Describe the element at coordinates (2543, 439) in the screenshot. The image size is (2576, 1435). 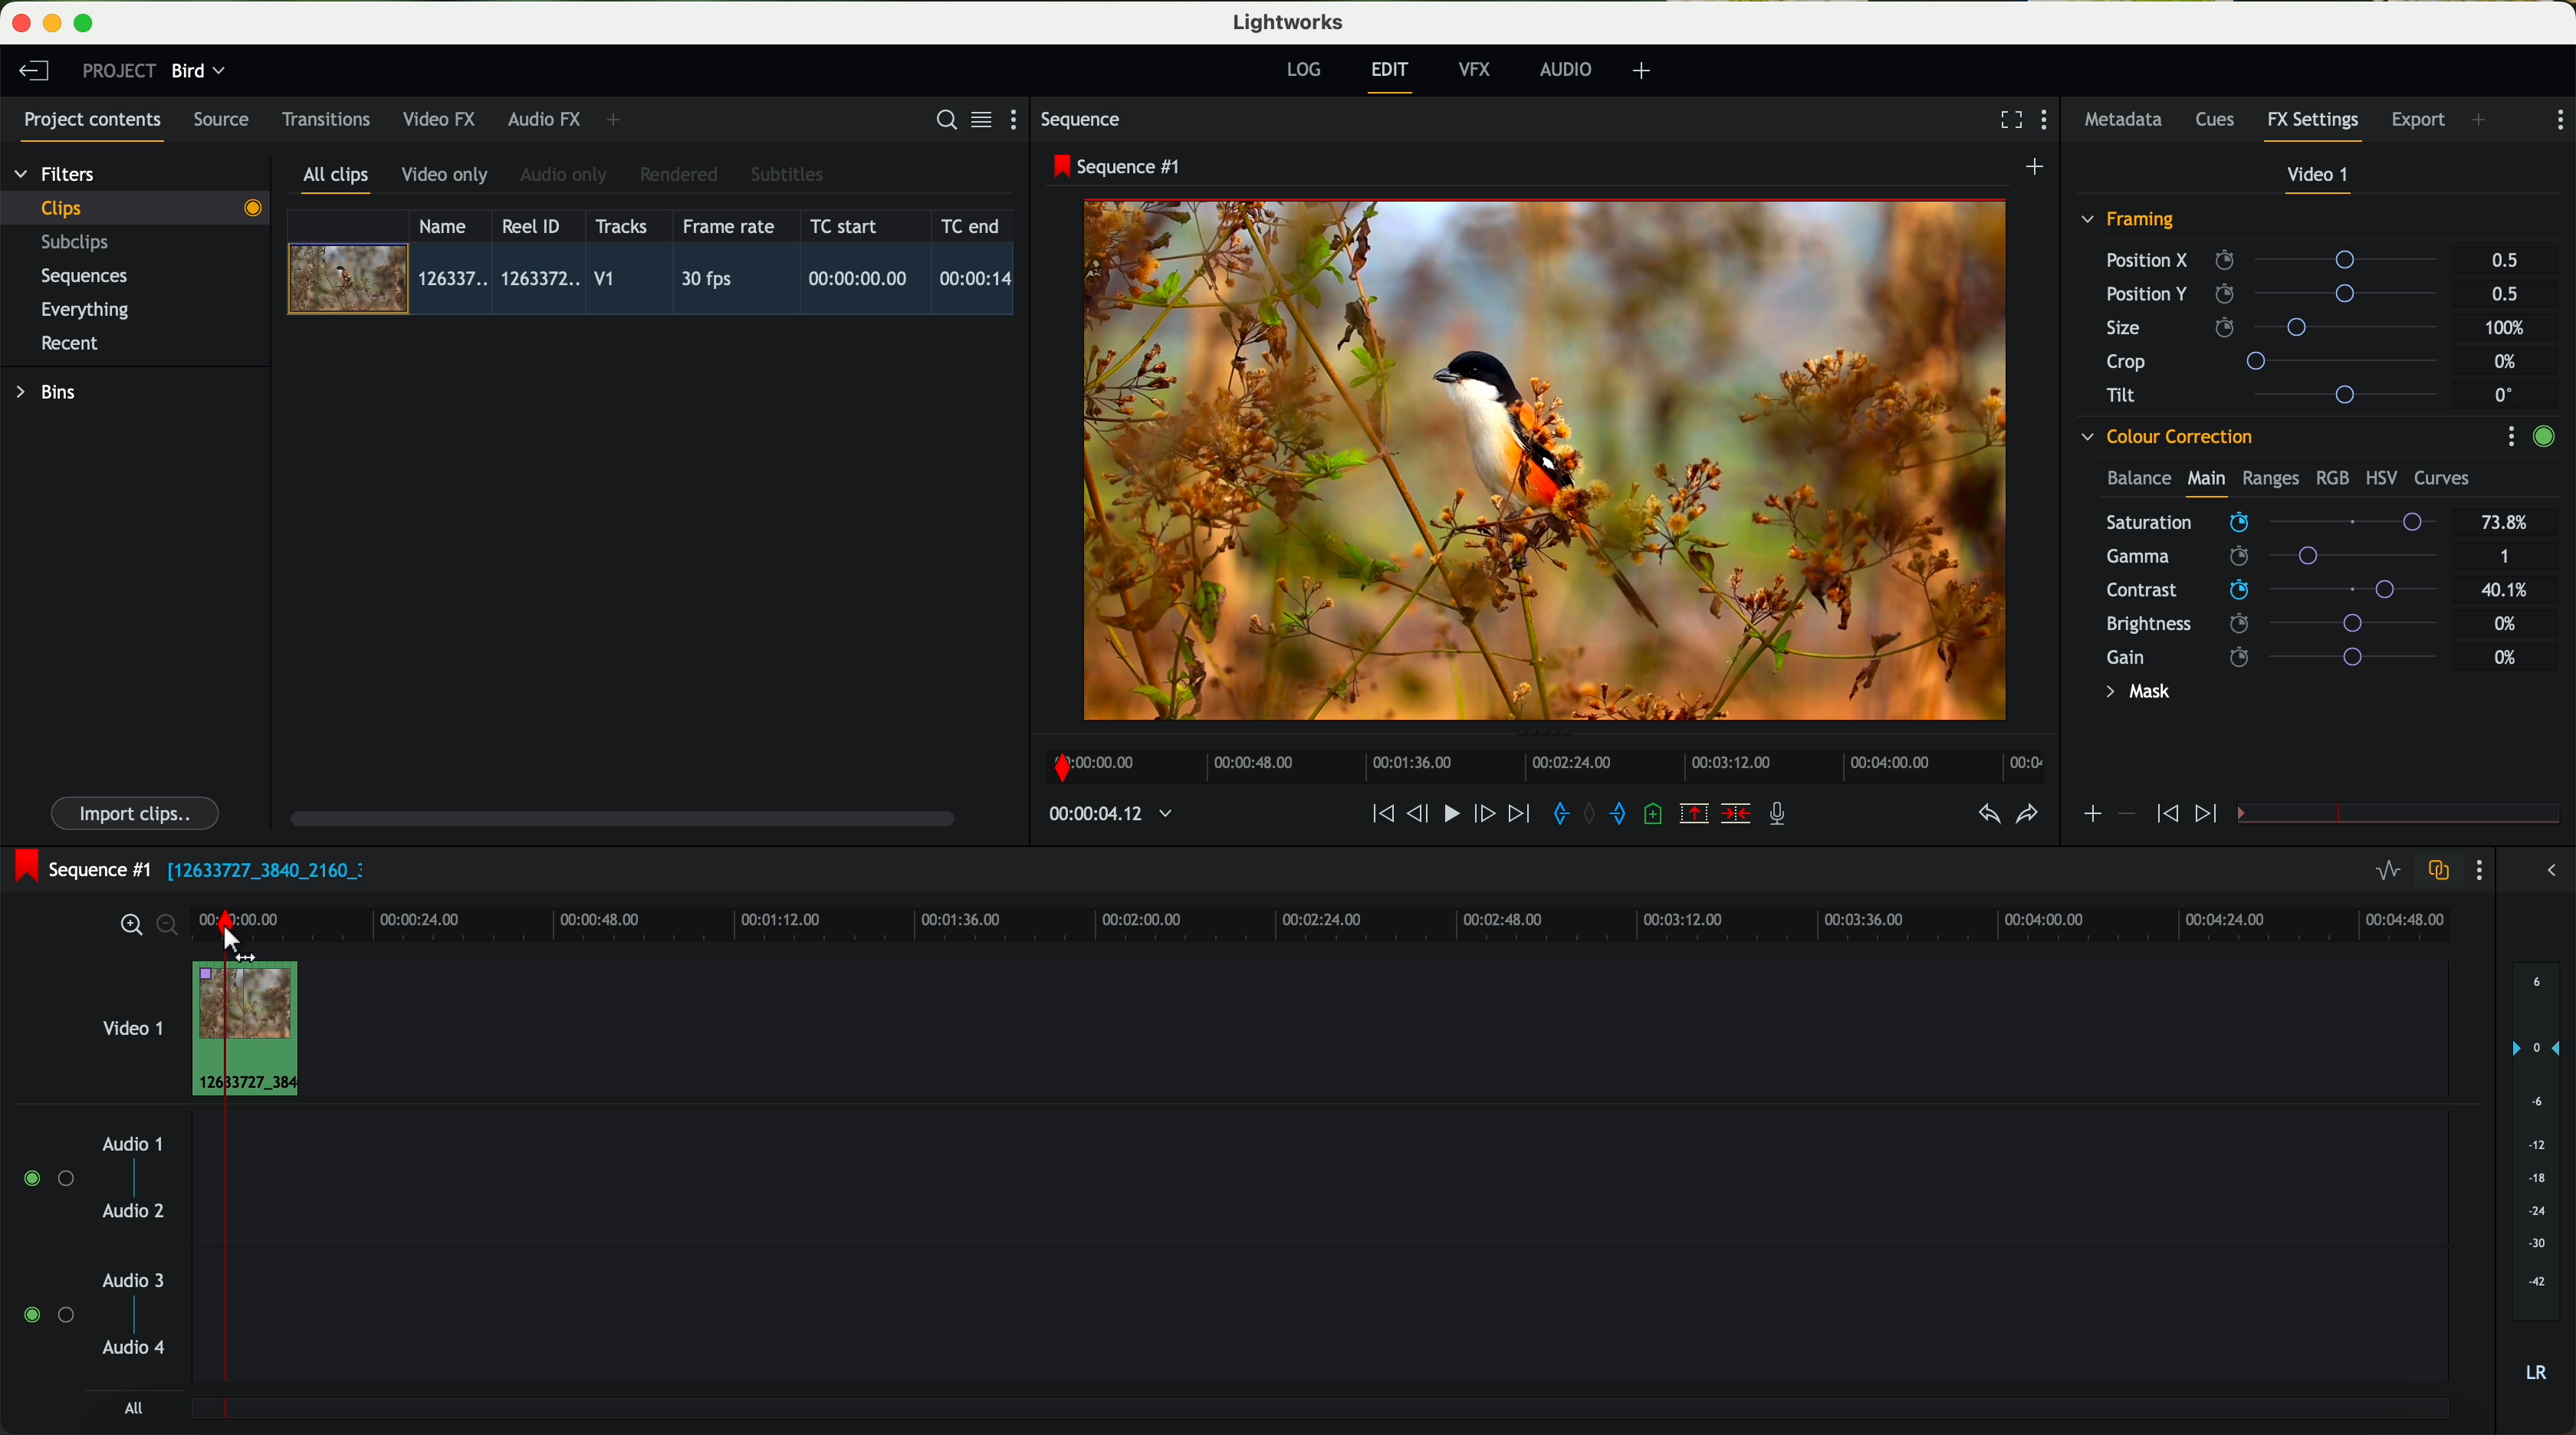
I see `enable` at that location.